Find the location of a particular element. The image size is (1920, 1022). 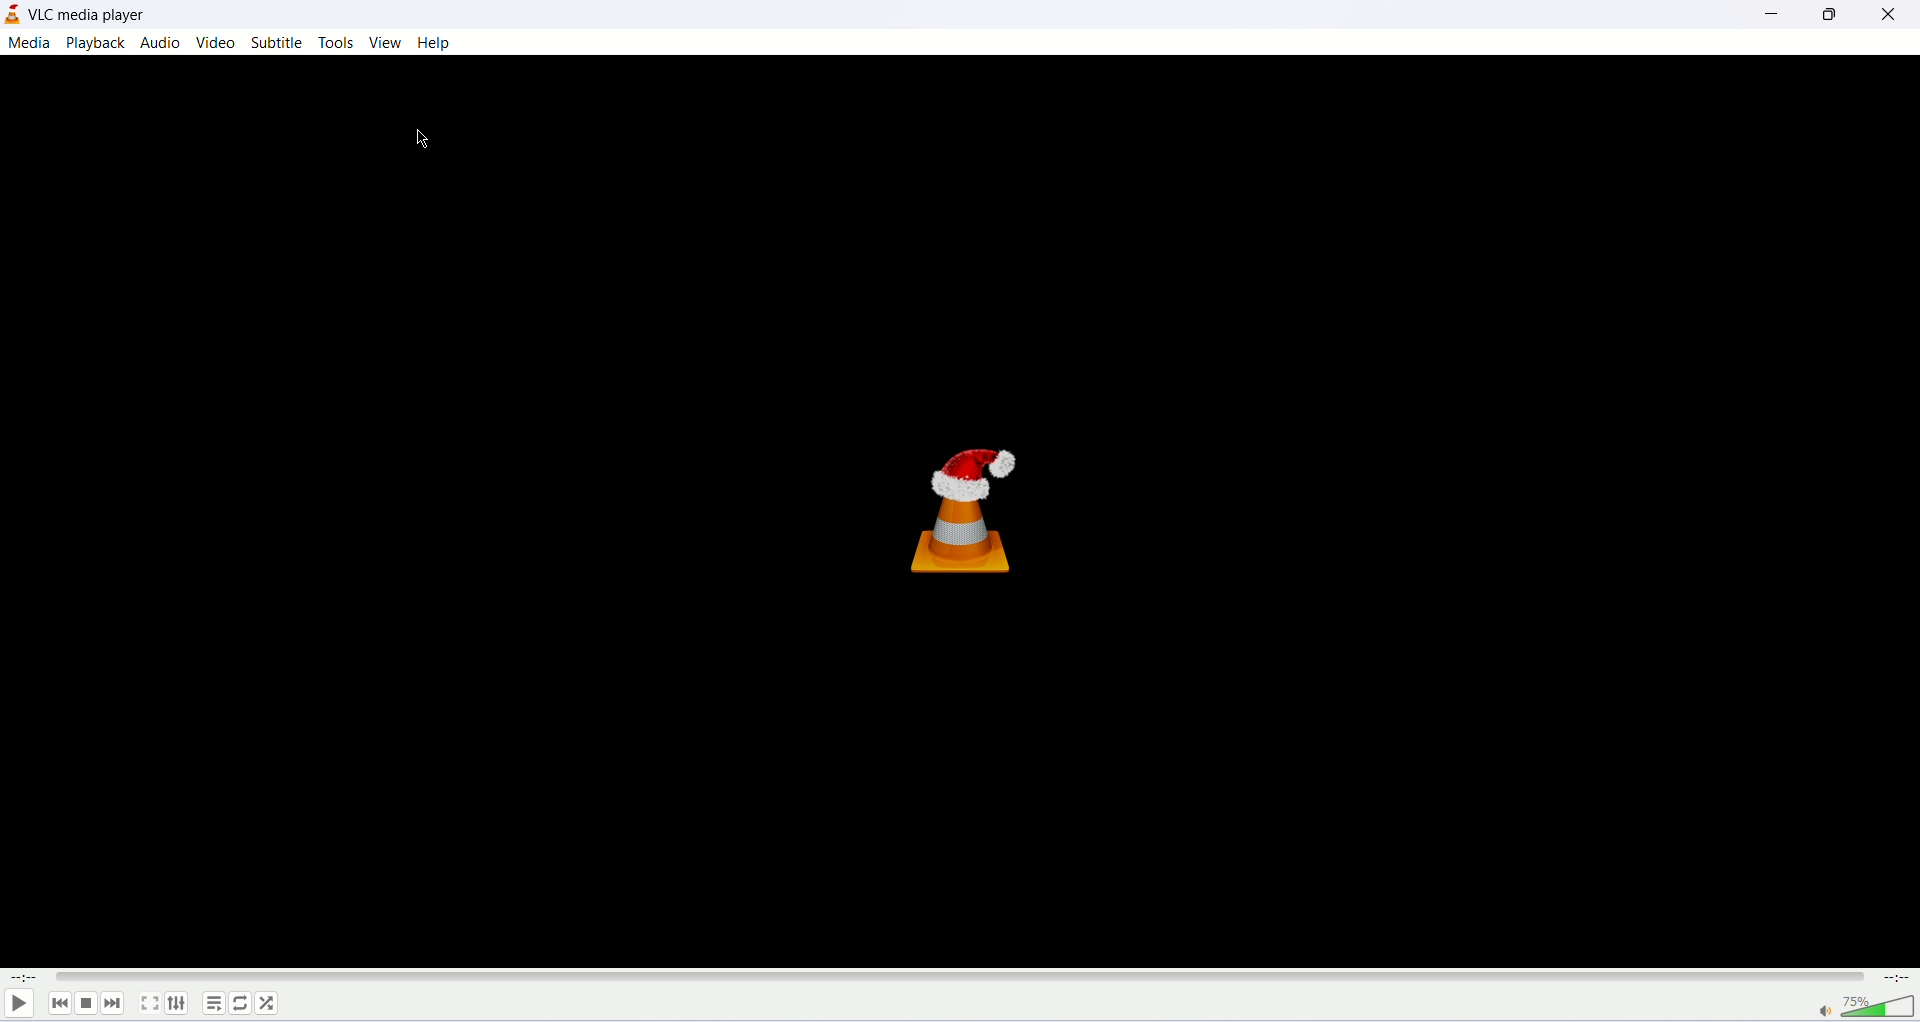

subtitle is located at coordinates (278, 42).